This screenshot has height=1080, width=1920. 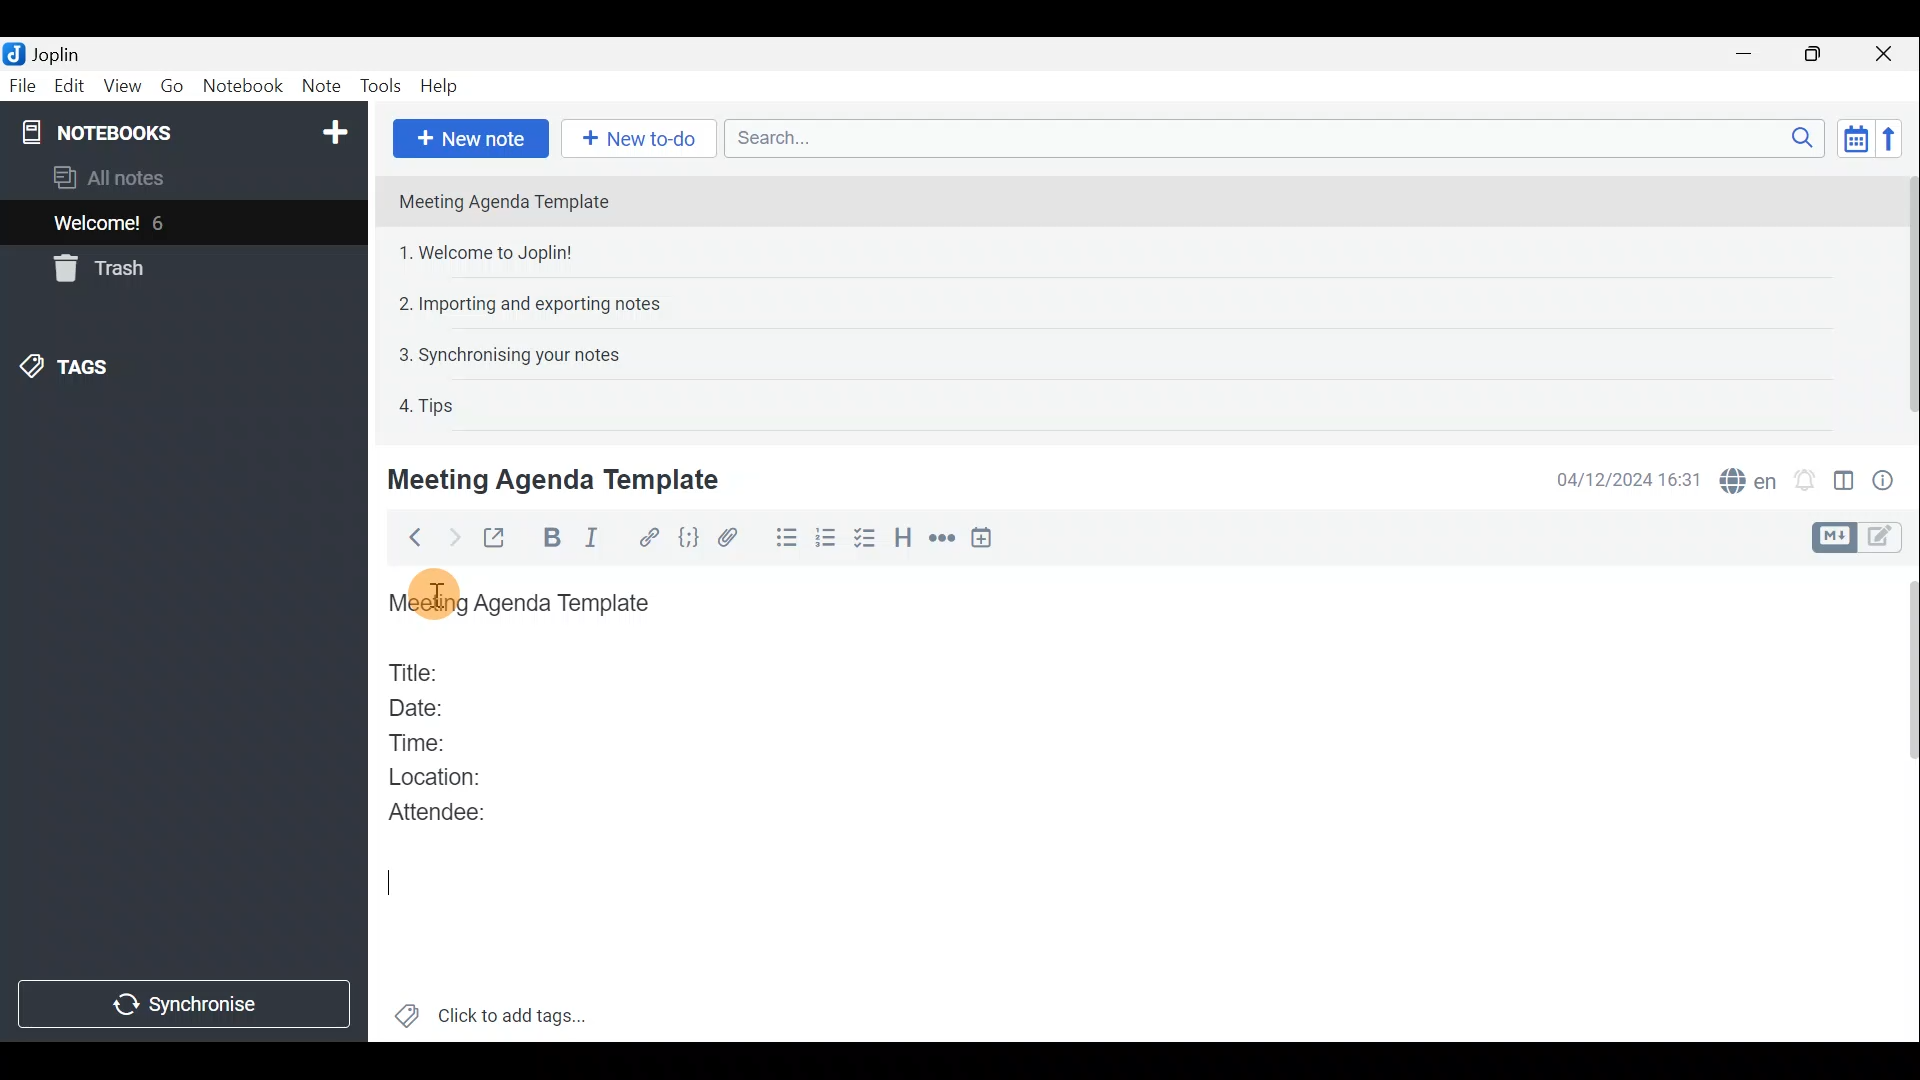 I want to click on Toggle editors, so click(x=1831, y=538).